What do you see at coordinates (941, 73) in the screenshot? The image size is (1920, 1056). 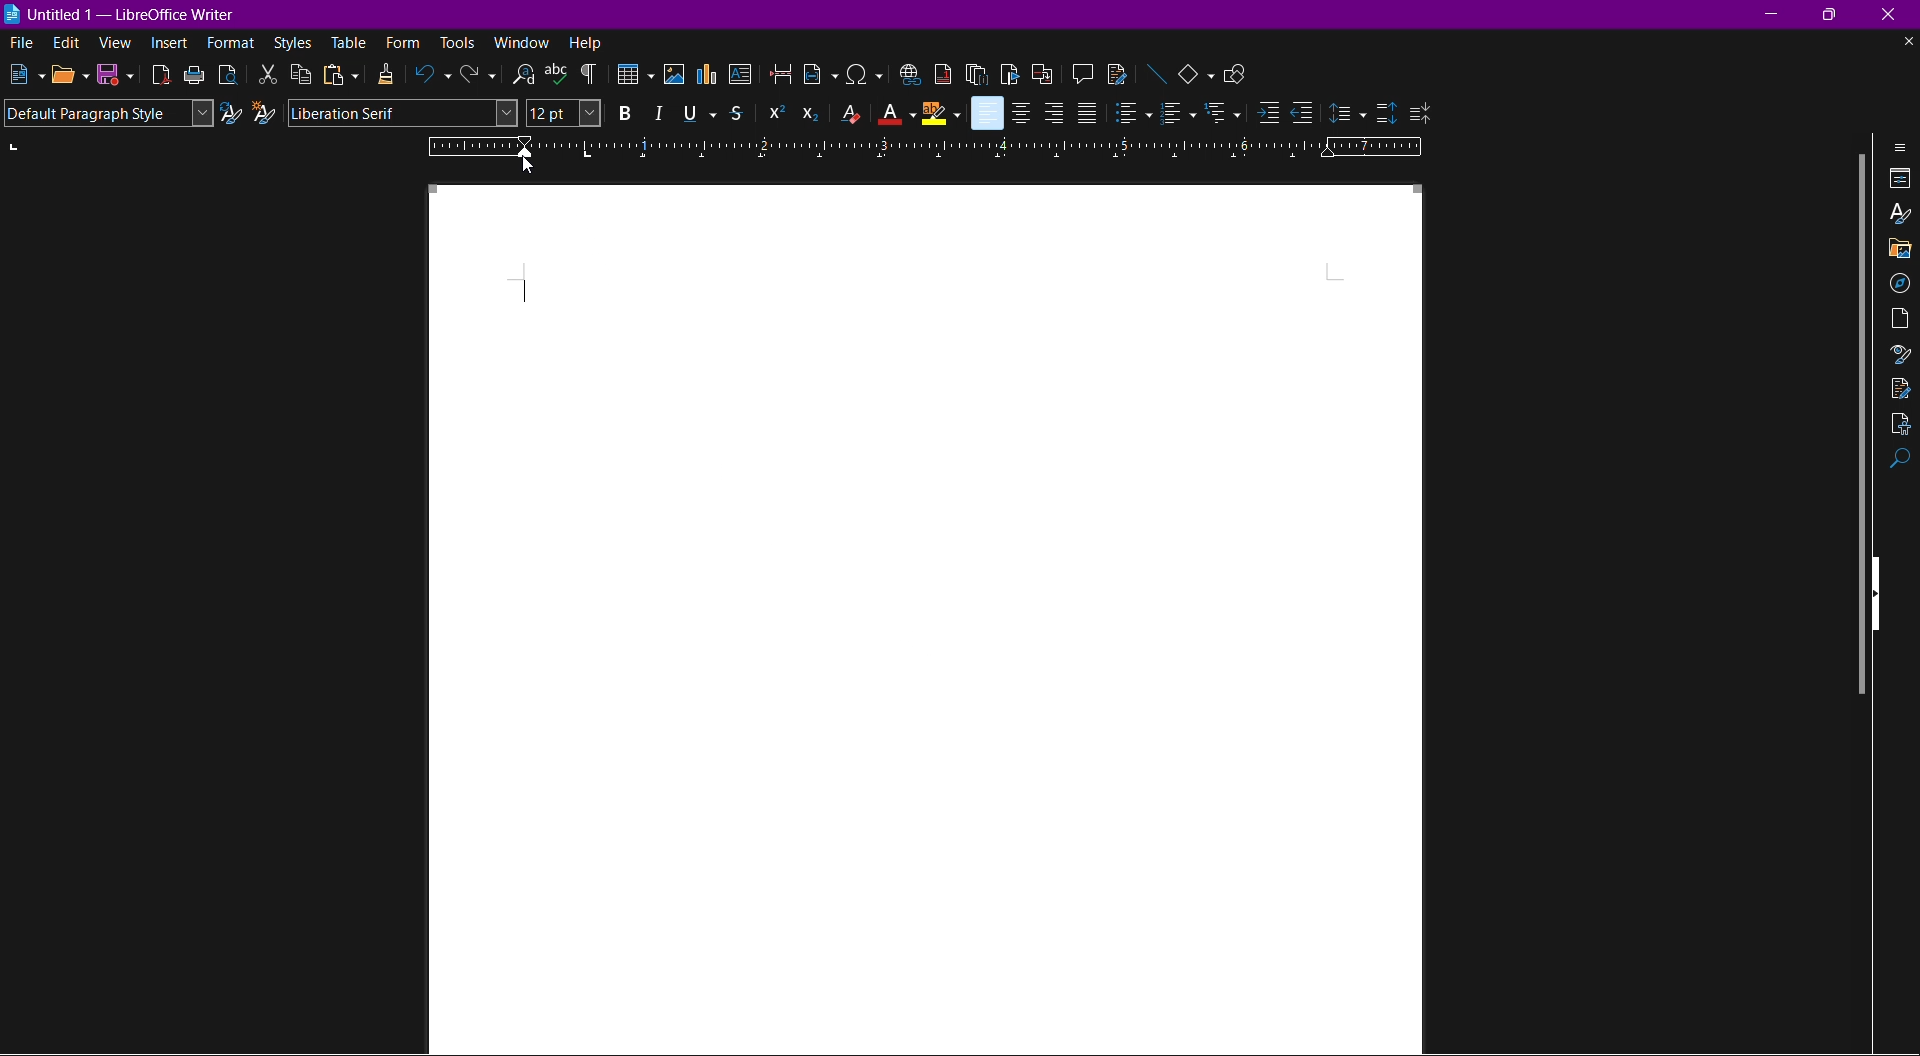 I see `Insert Footnote` at bounding box center [941, 73].